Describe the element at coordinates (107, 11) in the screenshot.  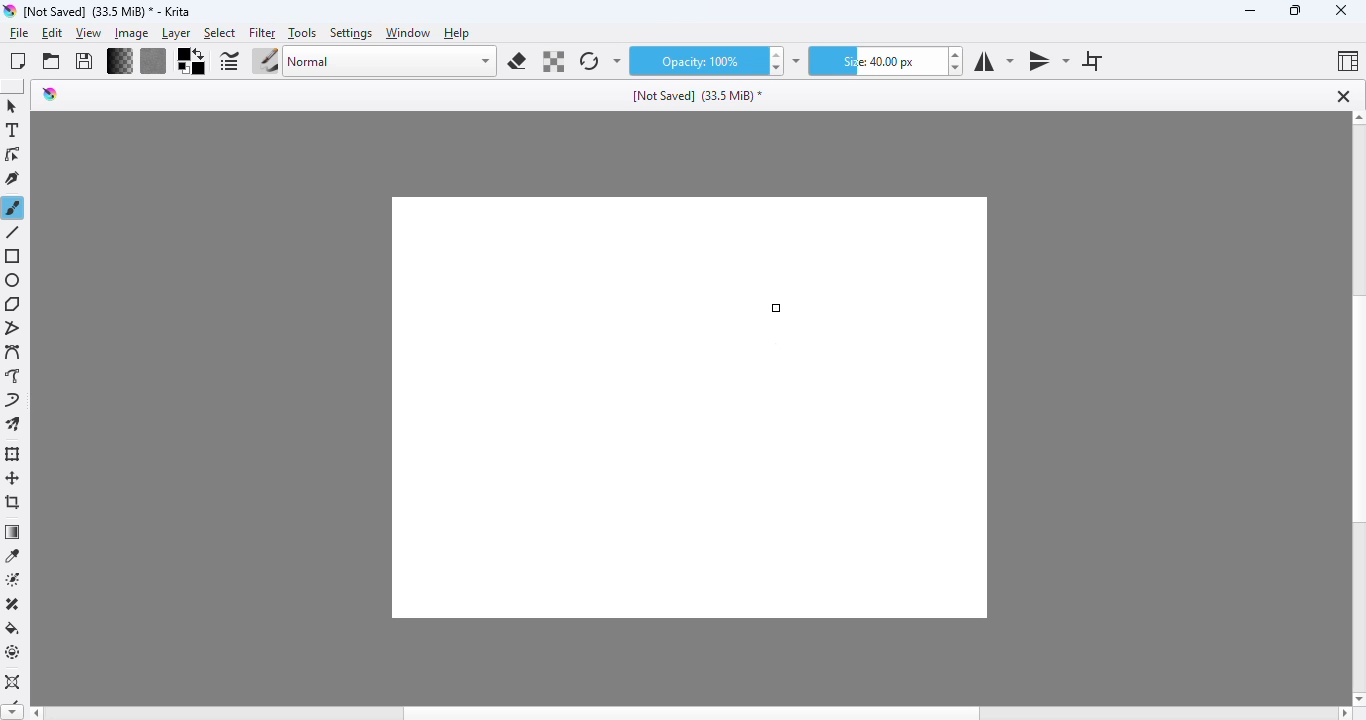
I see `[Not Saved] (33.5 MiB)* - Krita` at that location.